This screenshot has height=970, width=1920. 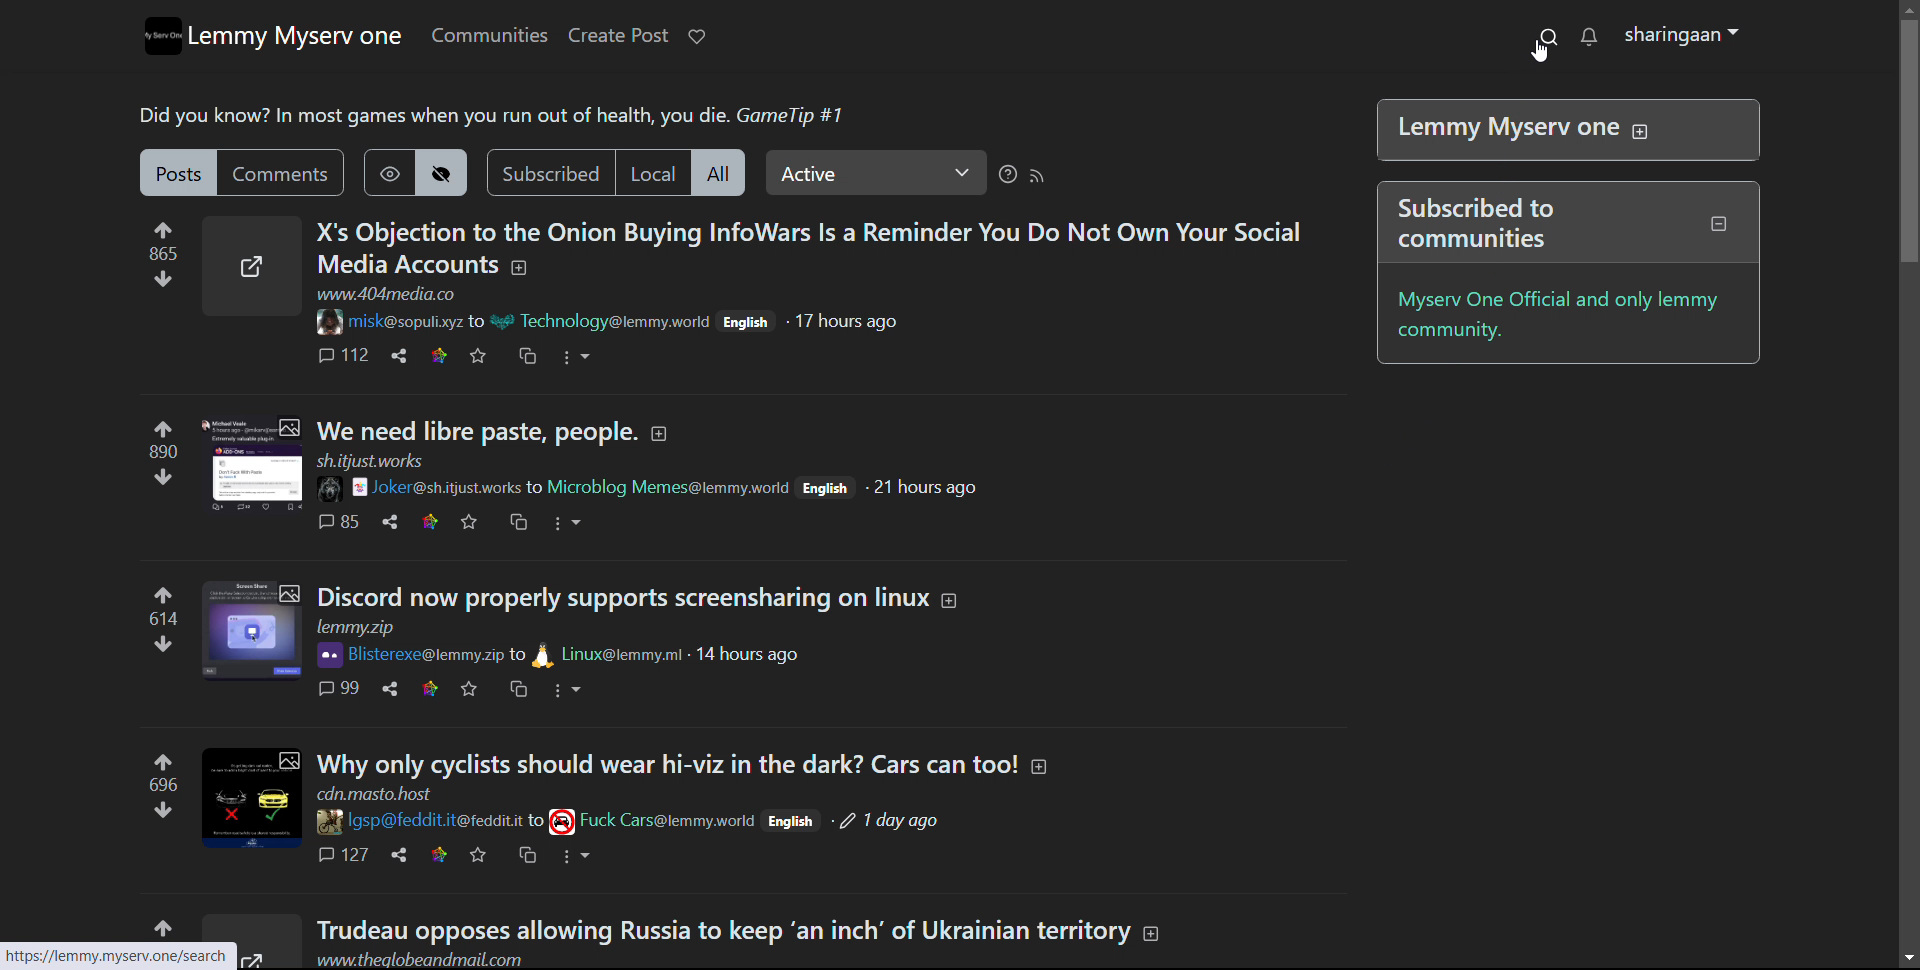 I want to click on Post on "We need libre paste, people.", so click(x=573, y=437).